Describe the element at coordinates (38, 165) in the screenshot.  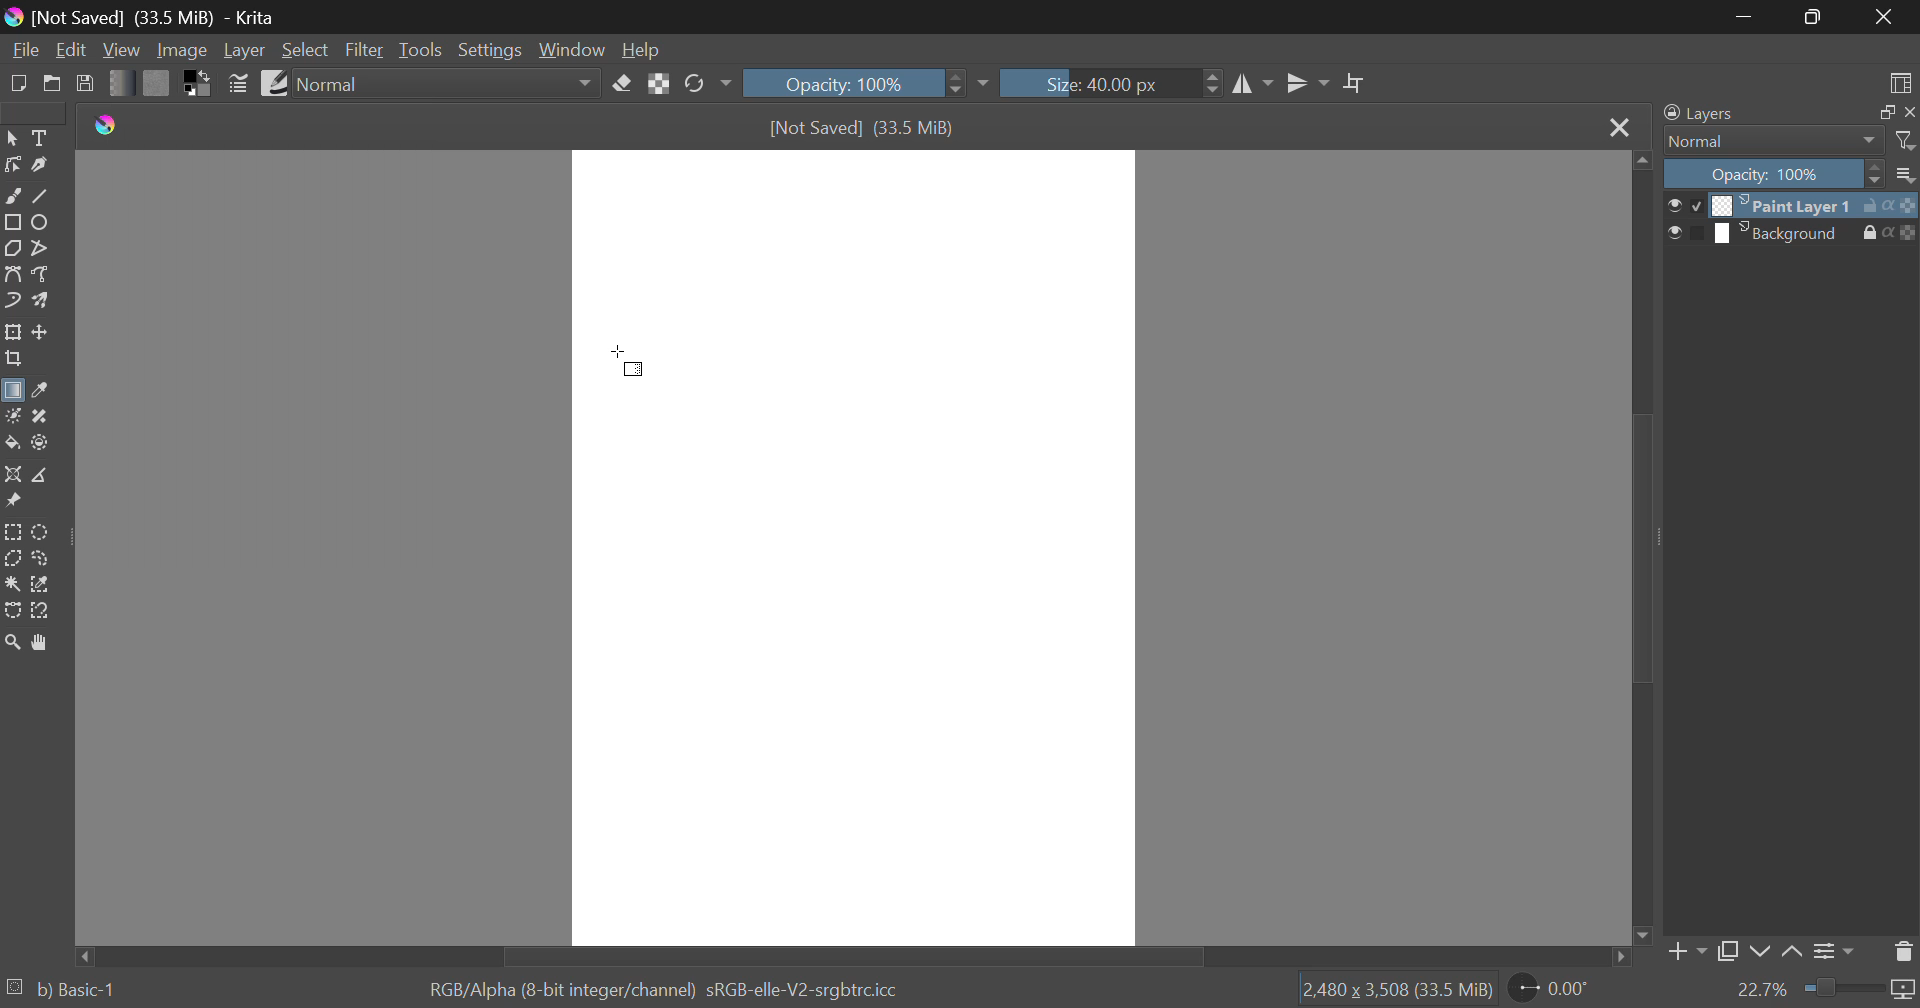
I see `Calligraphic Line` at that location.